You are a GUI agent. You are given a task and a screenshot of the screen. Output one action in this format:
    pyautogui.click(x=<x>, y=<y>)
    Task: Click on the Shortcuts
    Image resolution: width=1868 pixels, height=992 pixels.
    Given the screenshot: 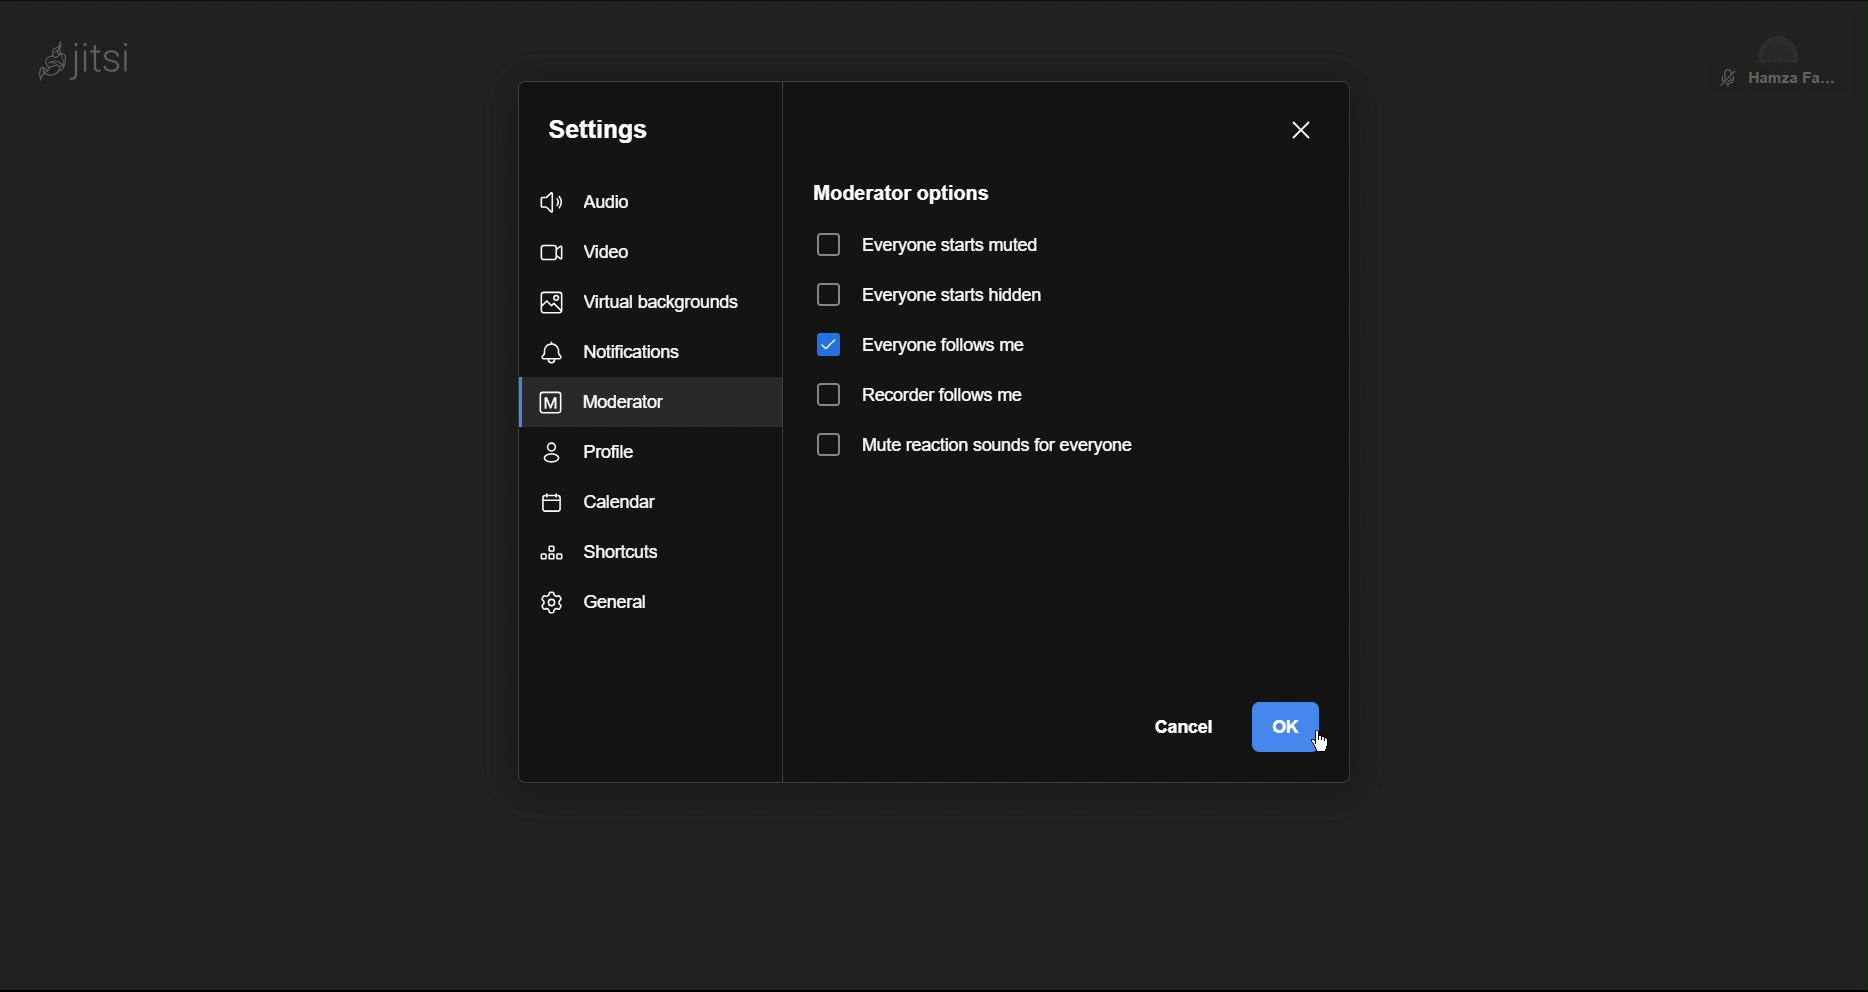 What is the action you would take?
    pyautogui.click(x=602, y=552)
    